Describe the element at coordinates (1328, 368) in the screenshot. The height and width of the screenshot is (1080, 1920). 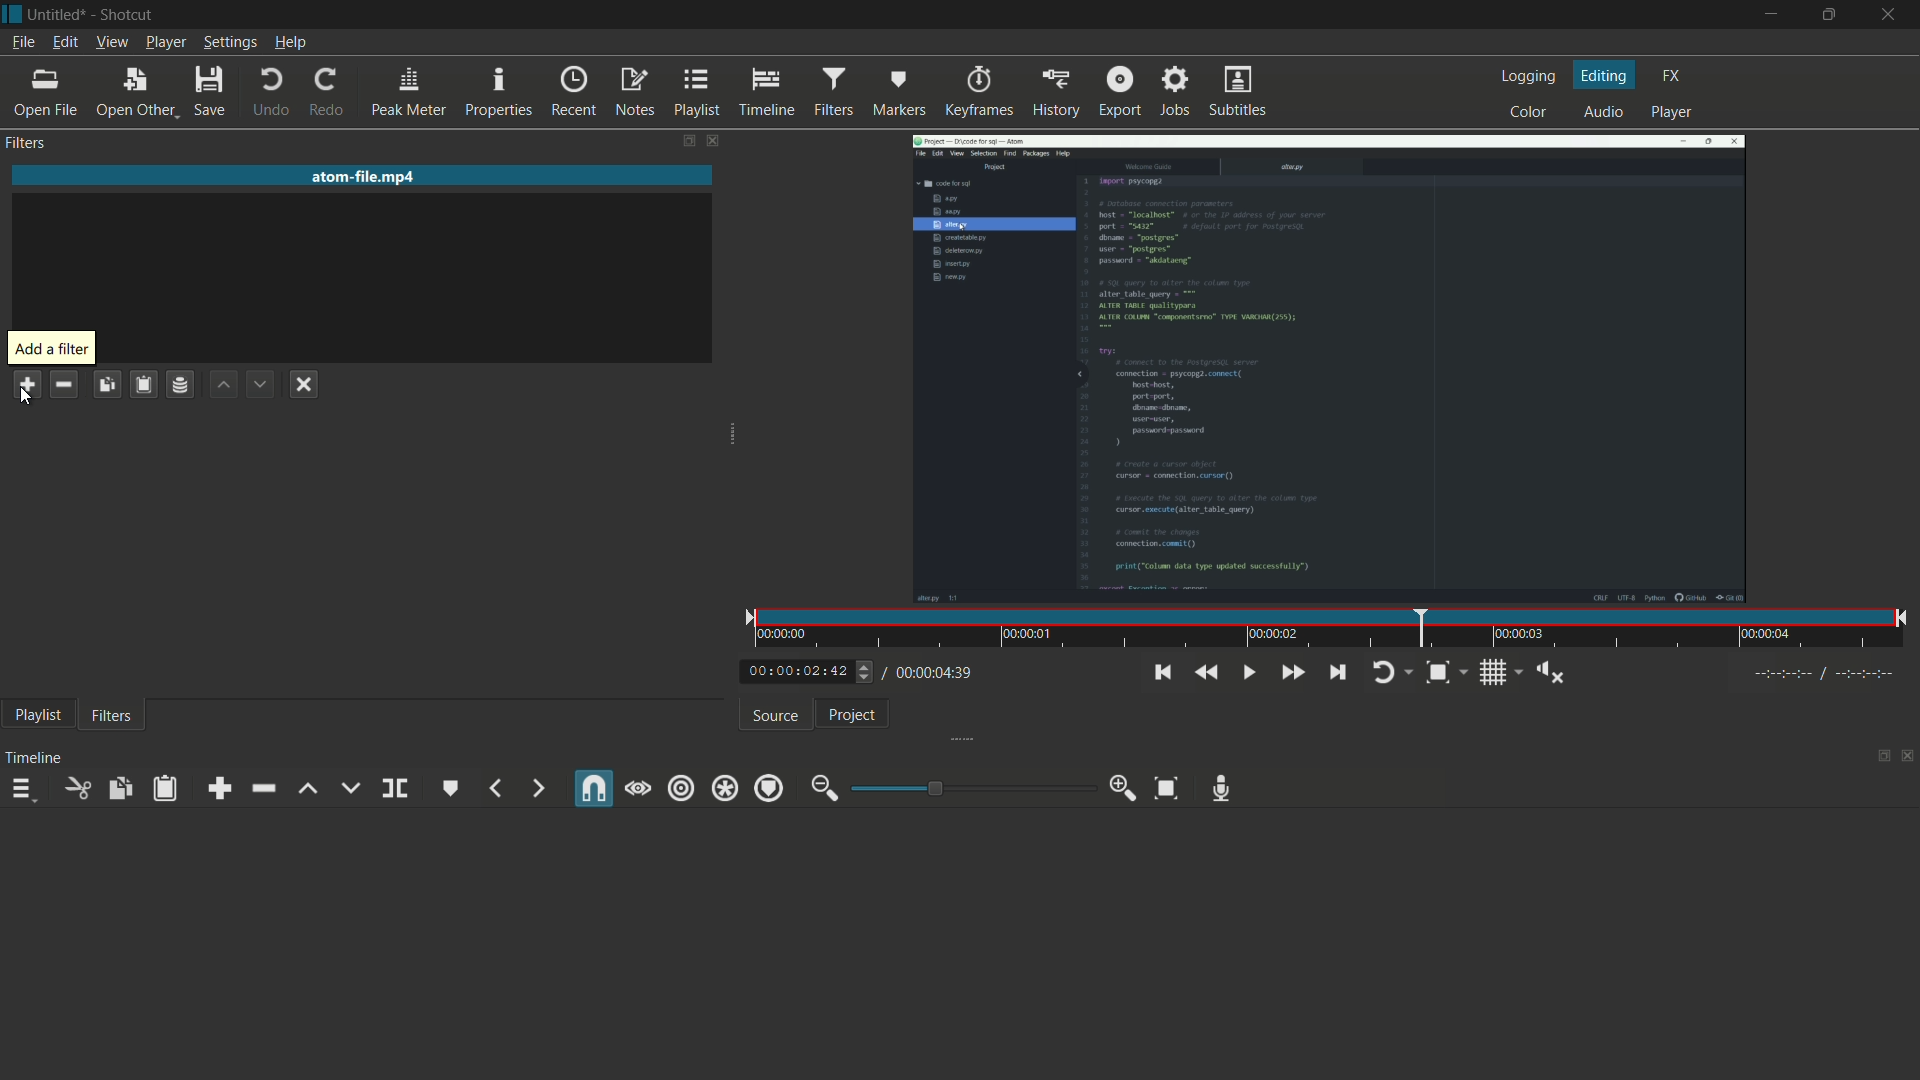
I see `imported video` at that location.